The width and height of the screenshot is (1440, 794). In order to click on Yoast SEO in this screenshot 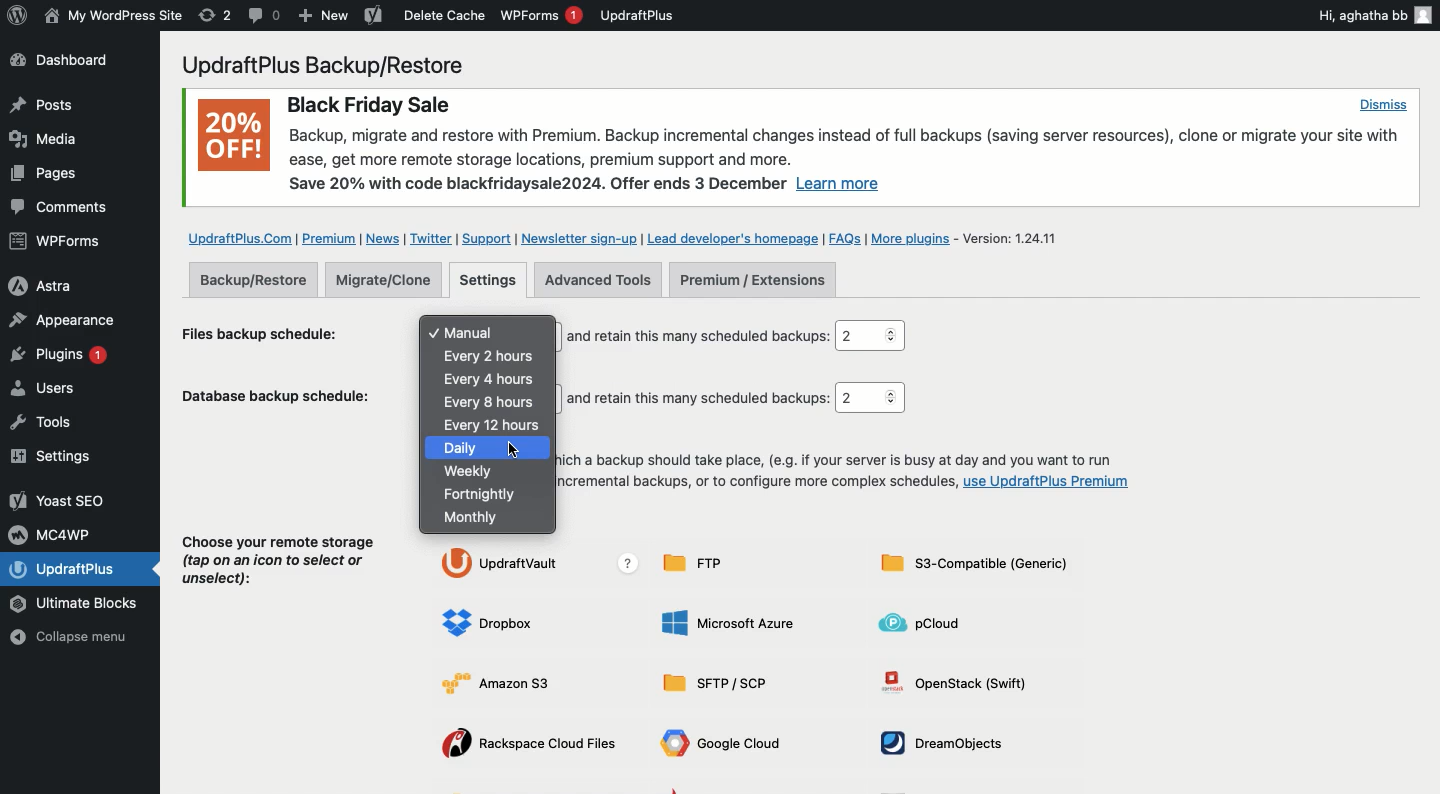, I will do `click(60, 500)`.